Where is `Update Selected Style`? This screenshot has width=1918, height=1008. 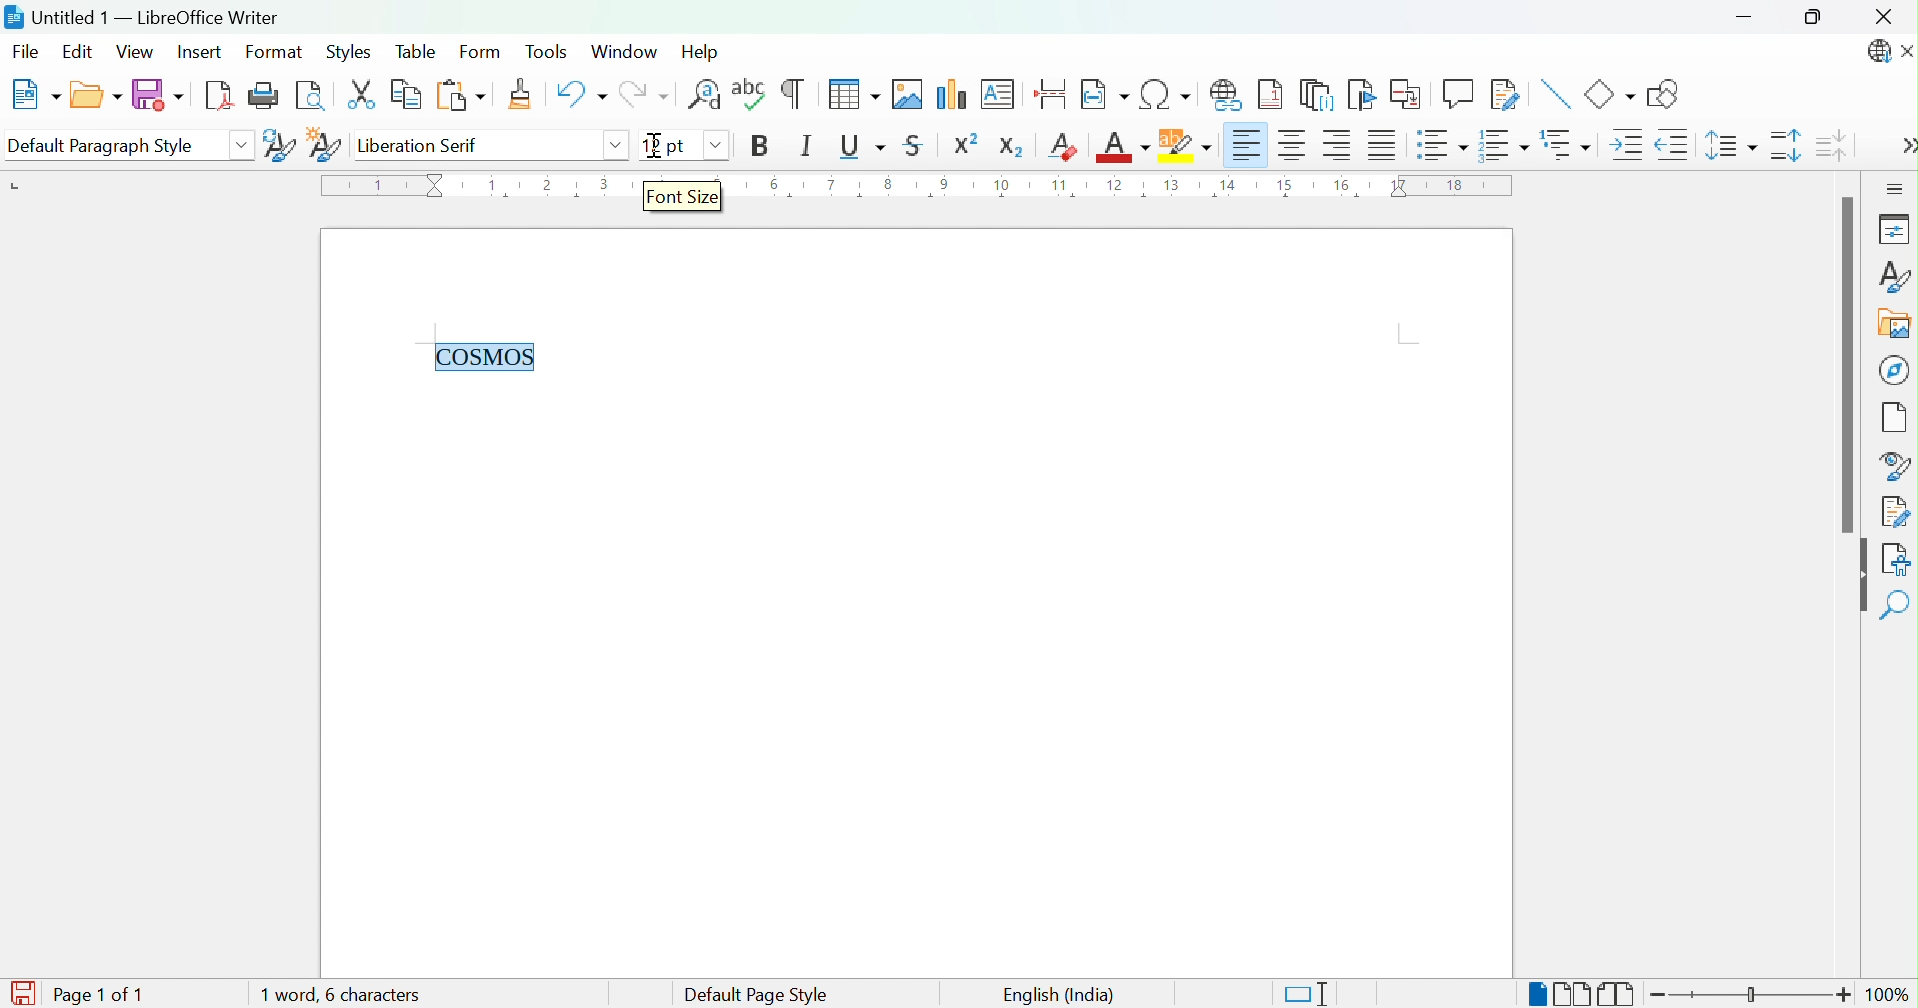
Update Selected Style is located at coordinates (277, 144).